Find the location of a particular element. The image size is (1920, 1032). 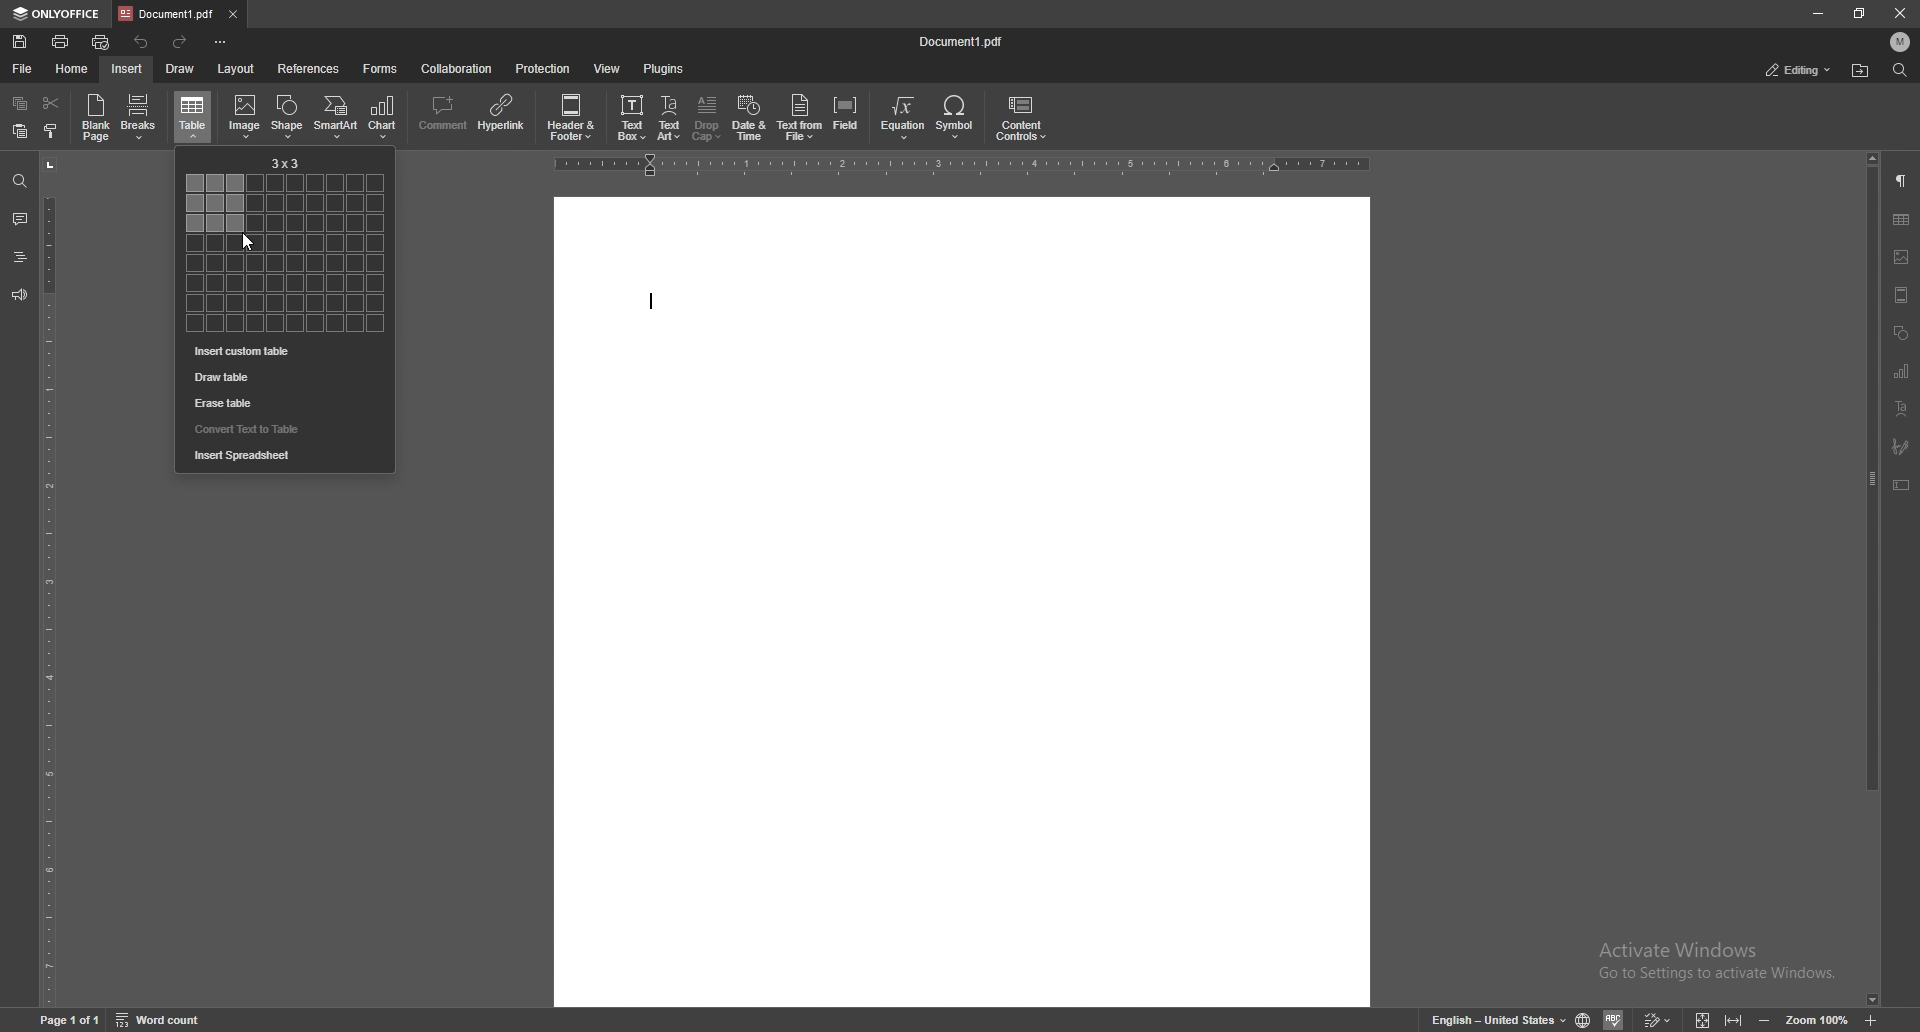

header is located at coordinates (1903, 298).